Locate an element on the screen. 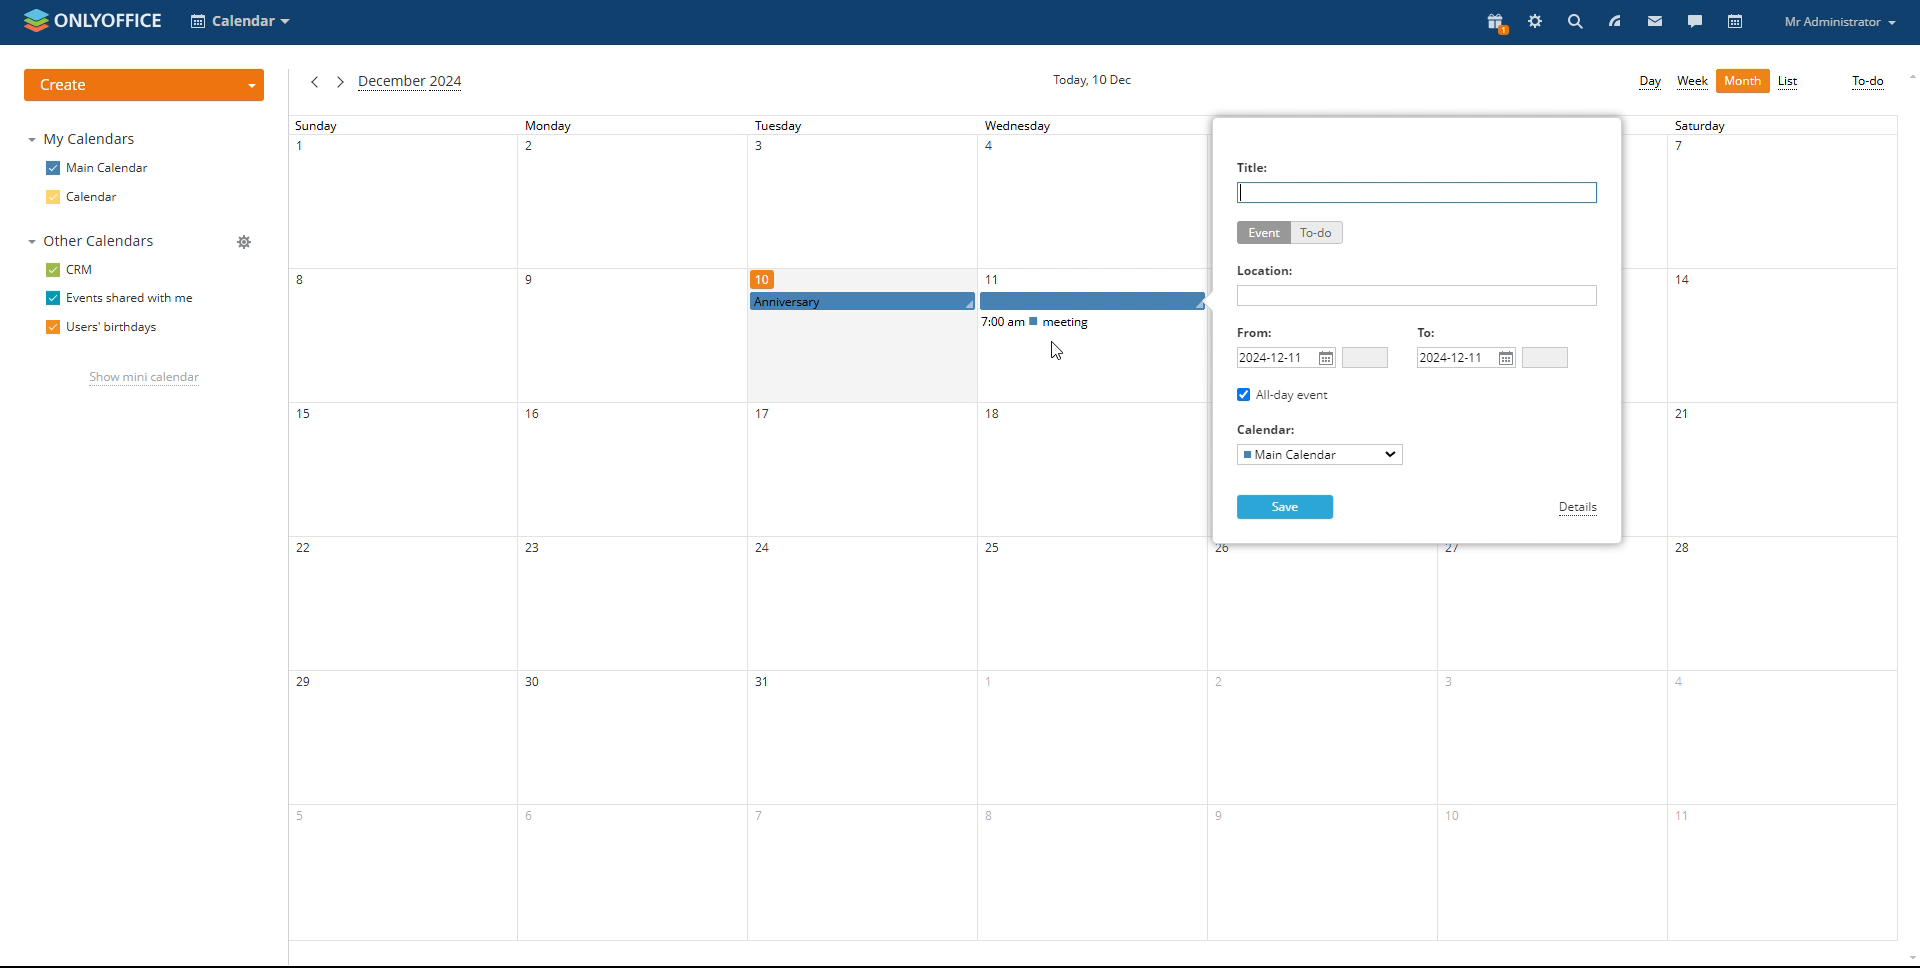 Image resolution: width=1920 pixels, height=968 pixels. add location is located at coordinates (1417, 295).